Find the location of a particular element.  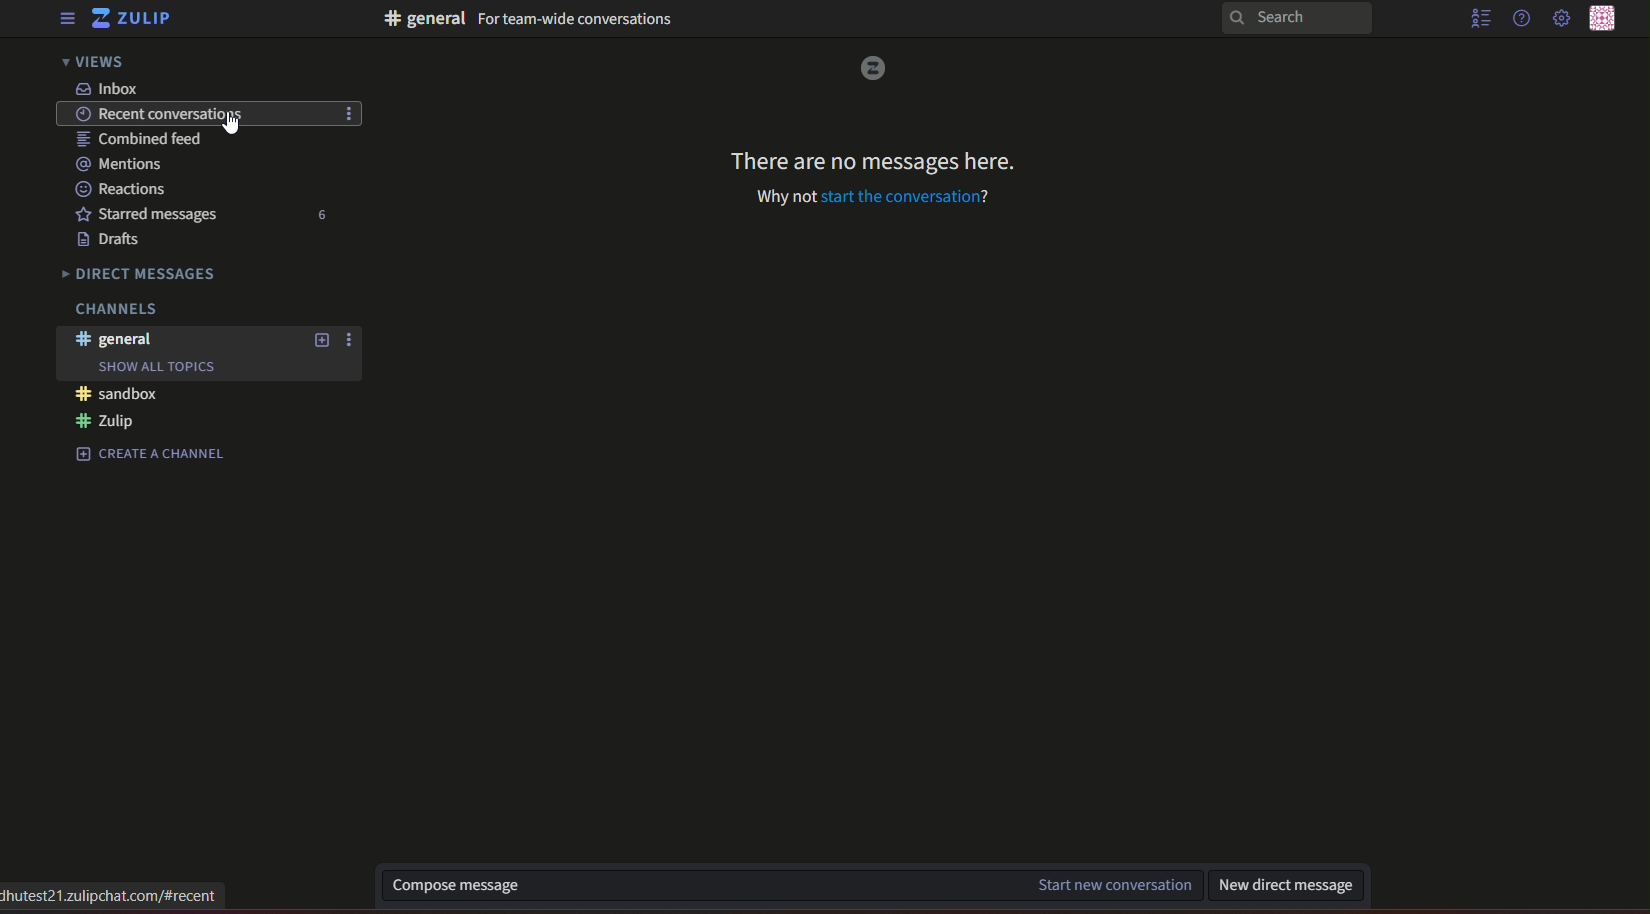

drafts is located at coordinates (119, 238).